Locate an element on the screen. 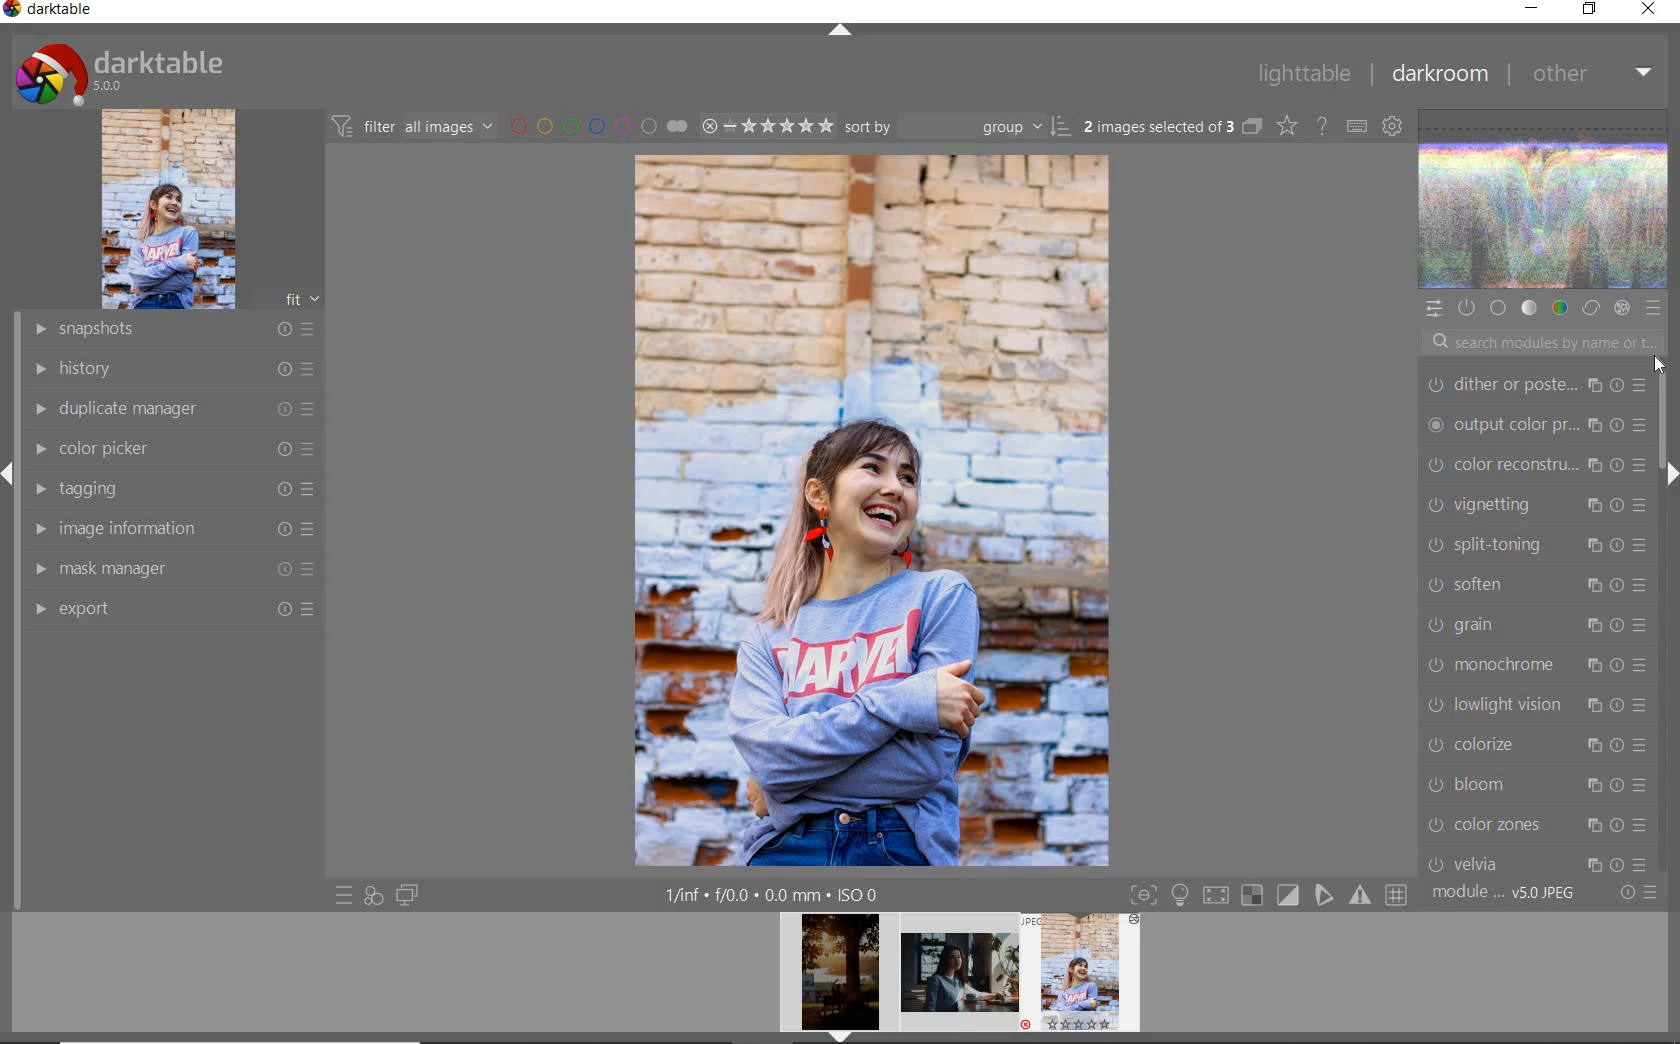  effect is located at coordinates (1621, 308).